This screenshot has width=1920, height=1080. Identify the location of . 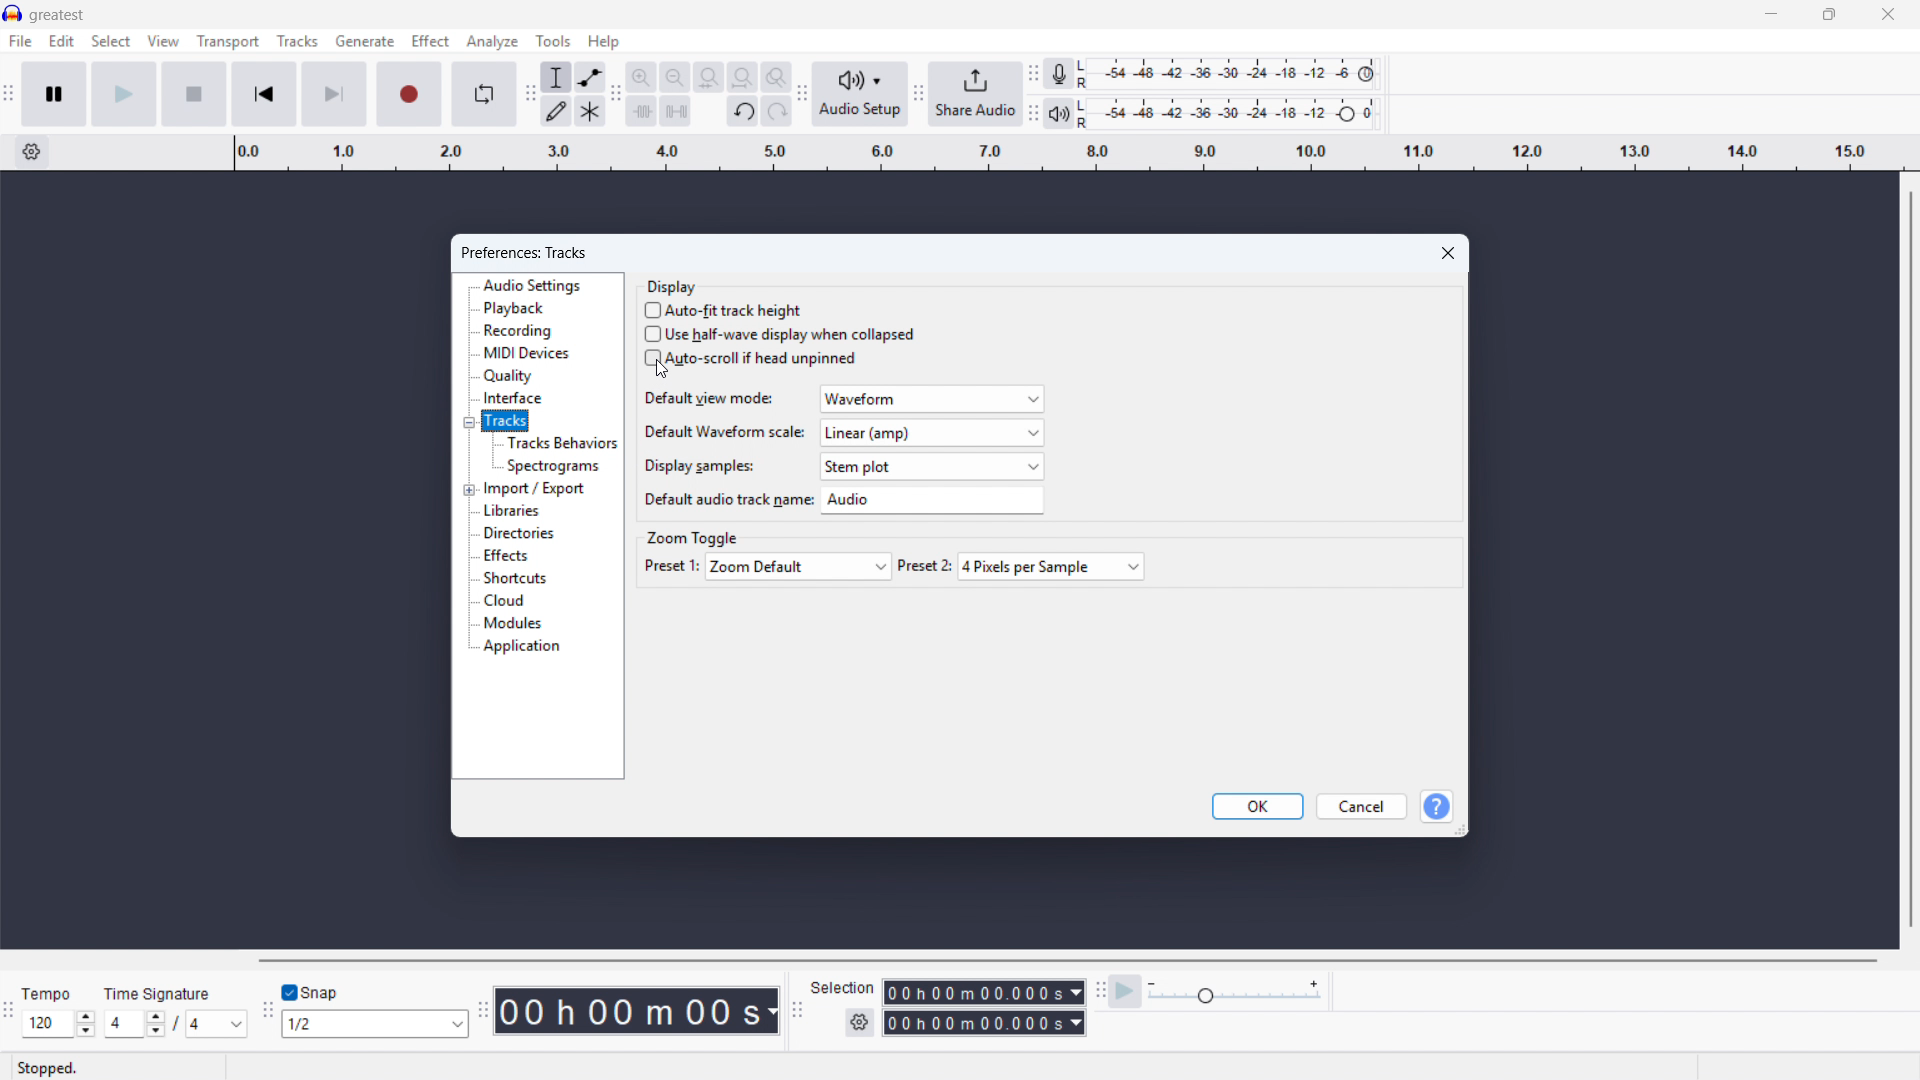
(19, 40).